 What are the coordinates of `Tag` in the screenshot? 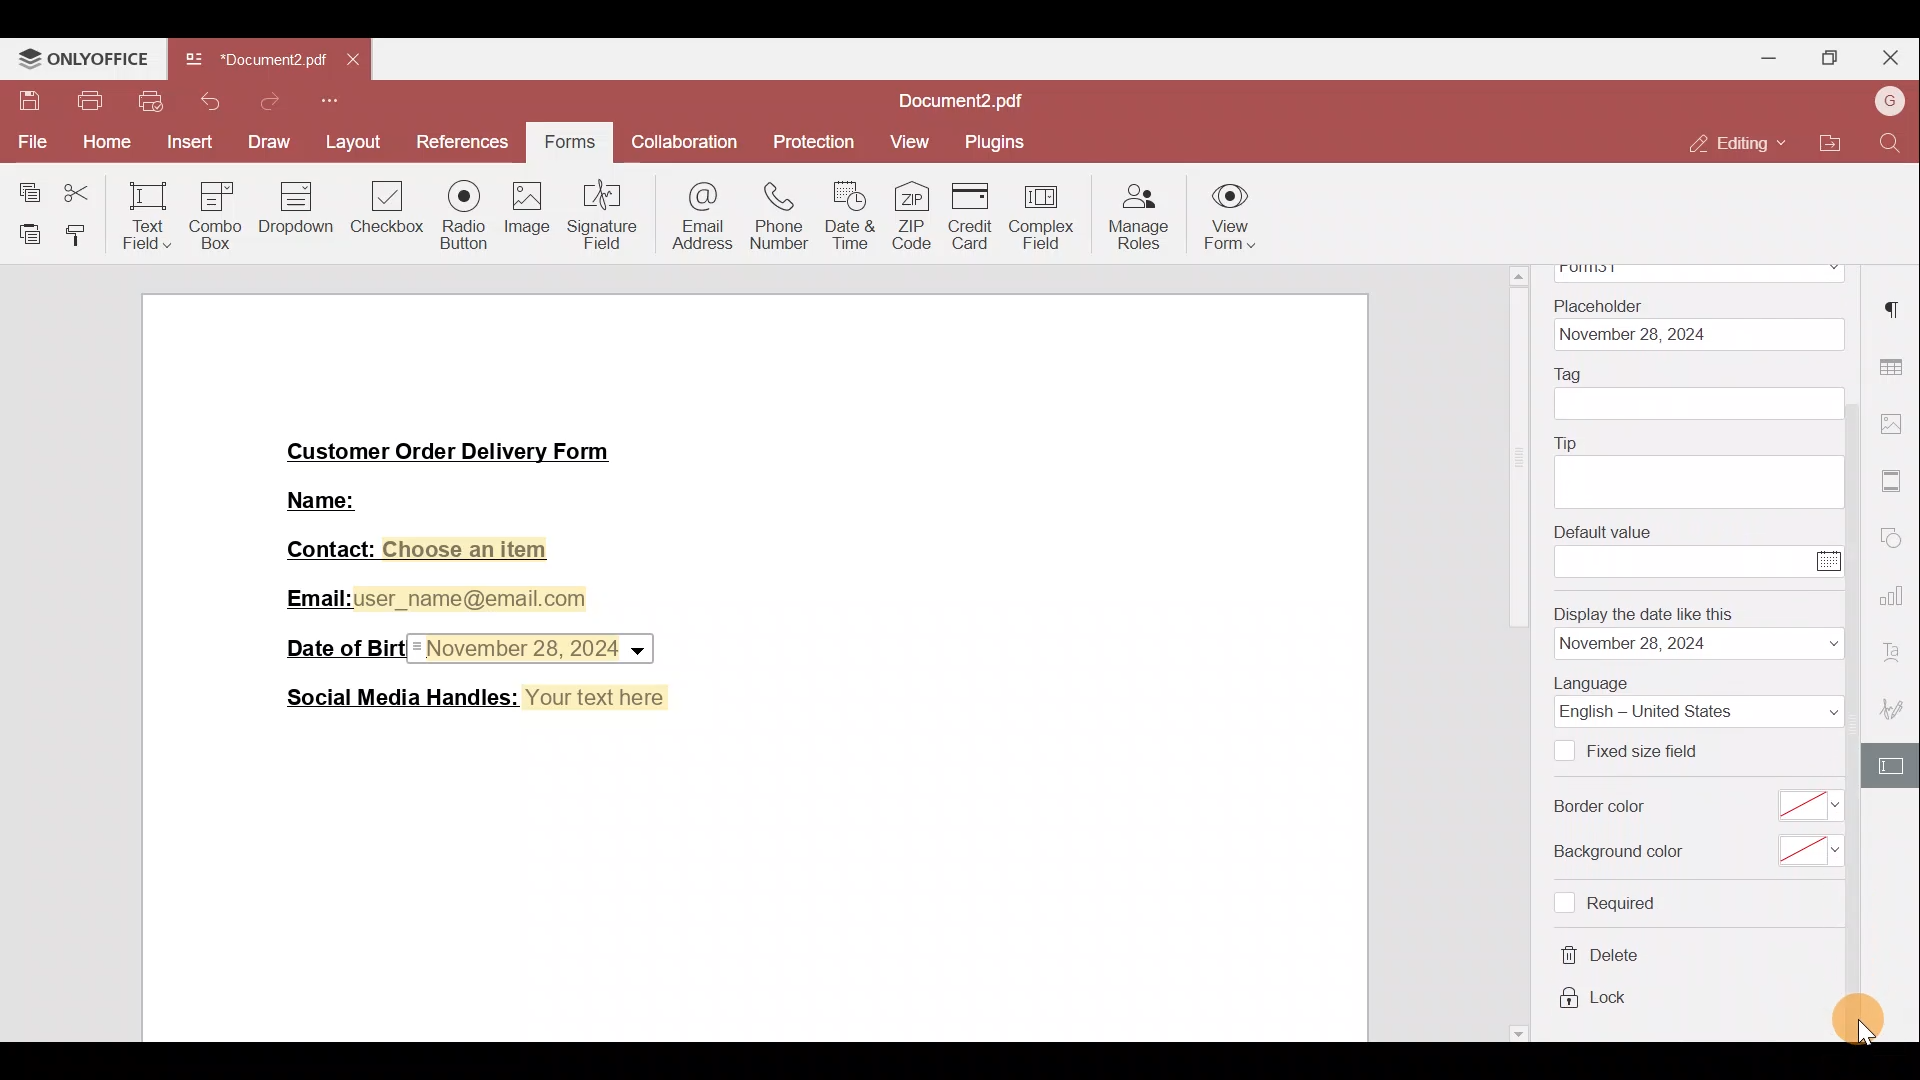 It's located at (1579, 375).